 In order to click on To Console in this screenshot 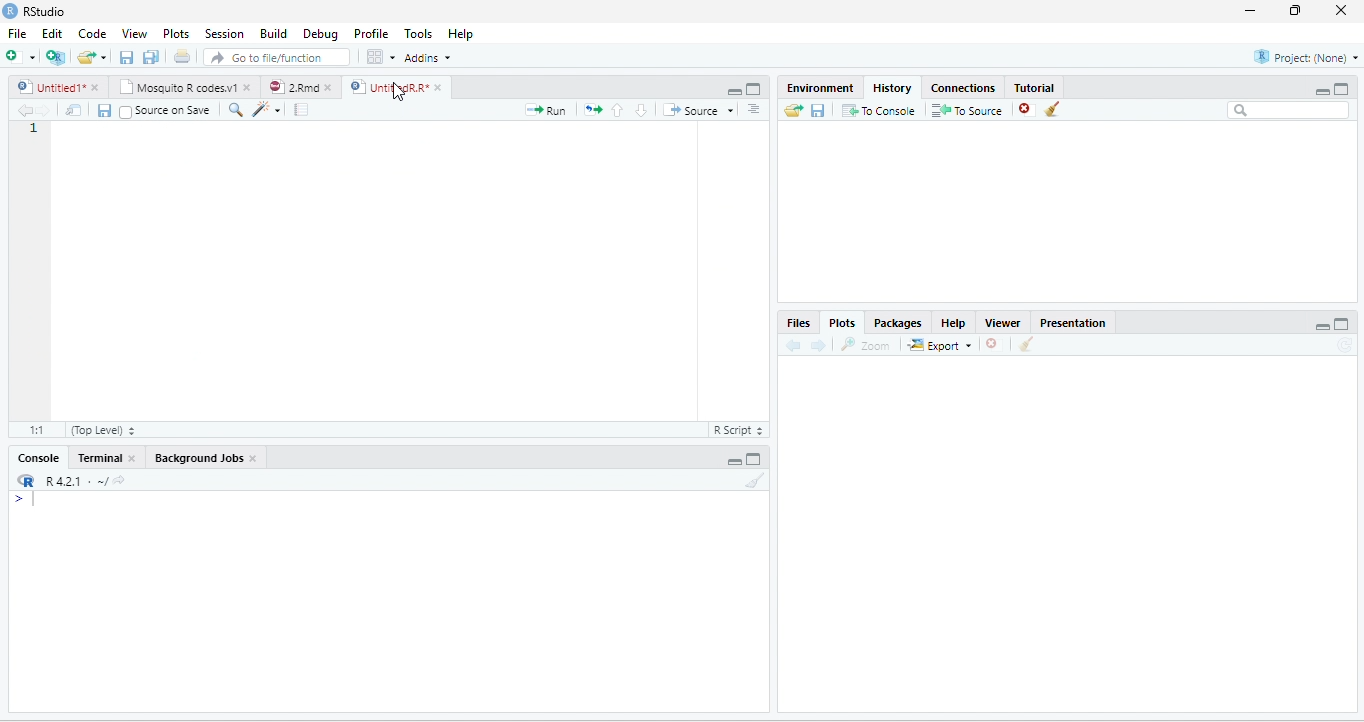, I will do `click(879, 111)`.